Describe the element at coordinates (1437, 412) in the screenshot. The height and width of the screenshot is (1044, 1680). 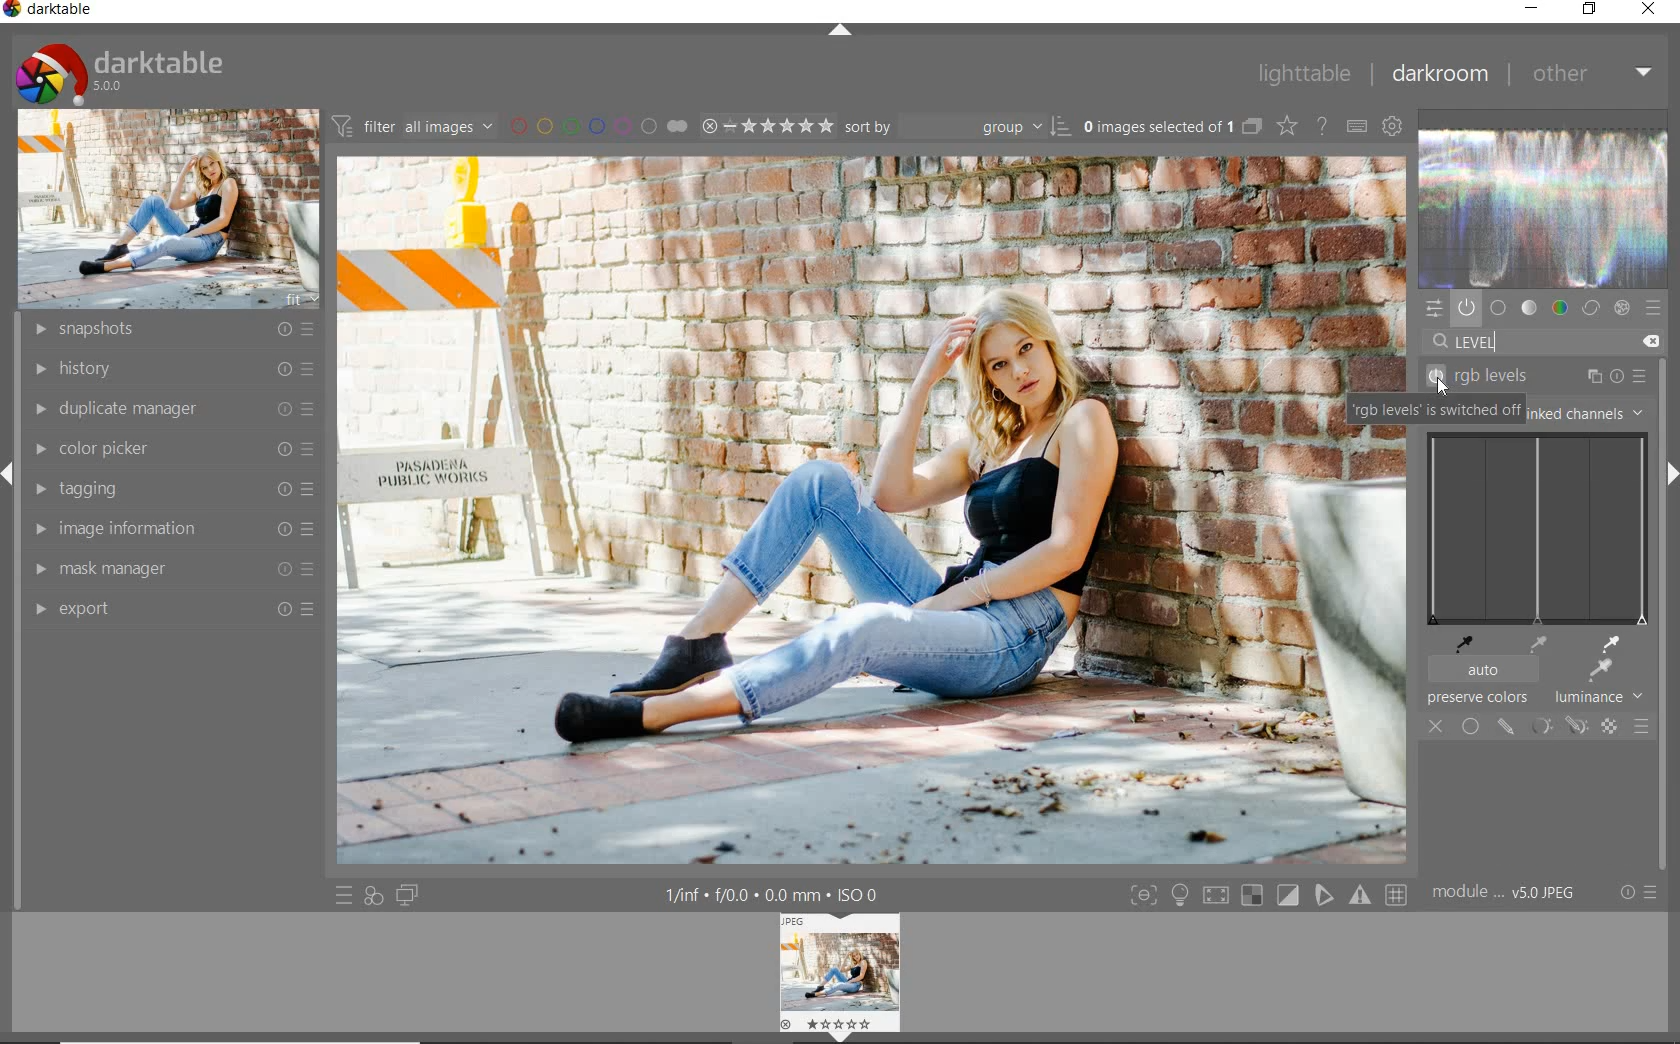
I see `rgb levels is switched off` at that location.